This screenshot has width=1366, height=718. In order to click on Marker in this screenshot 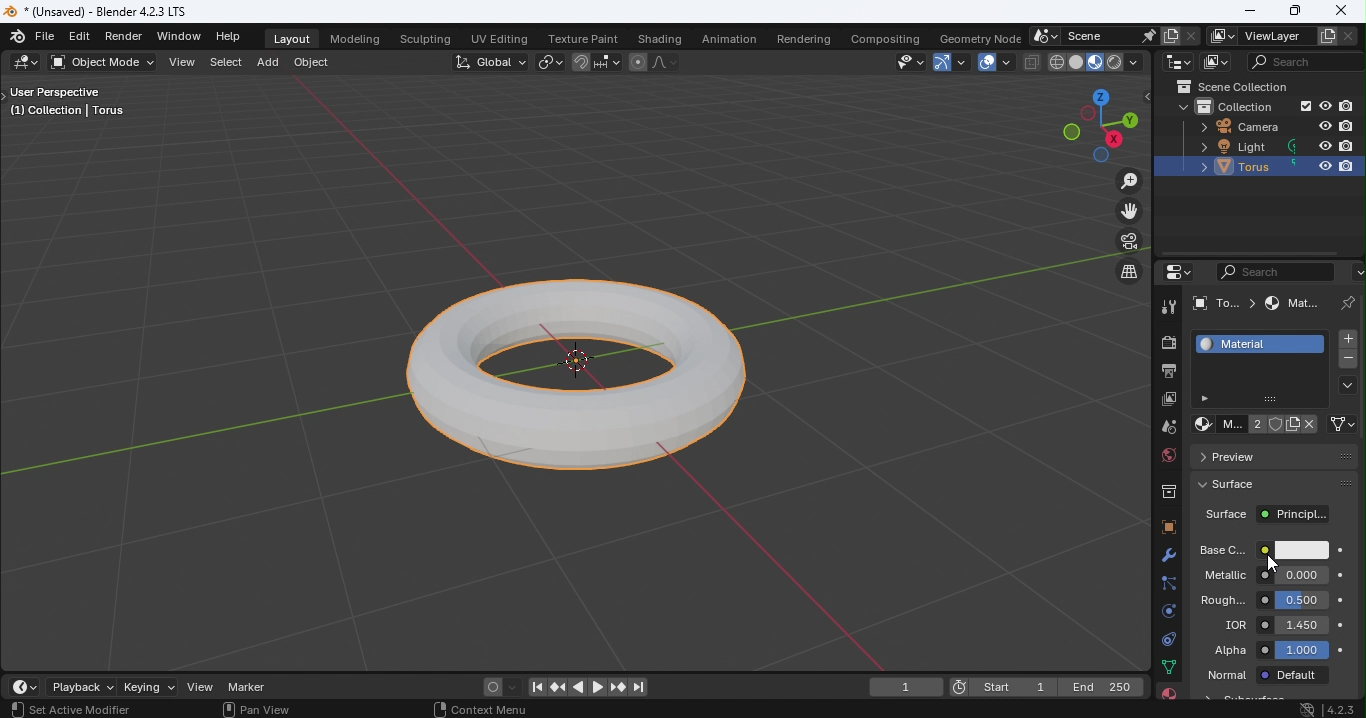, I will do `click(247, 688)`.